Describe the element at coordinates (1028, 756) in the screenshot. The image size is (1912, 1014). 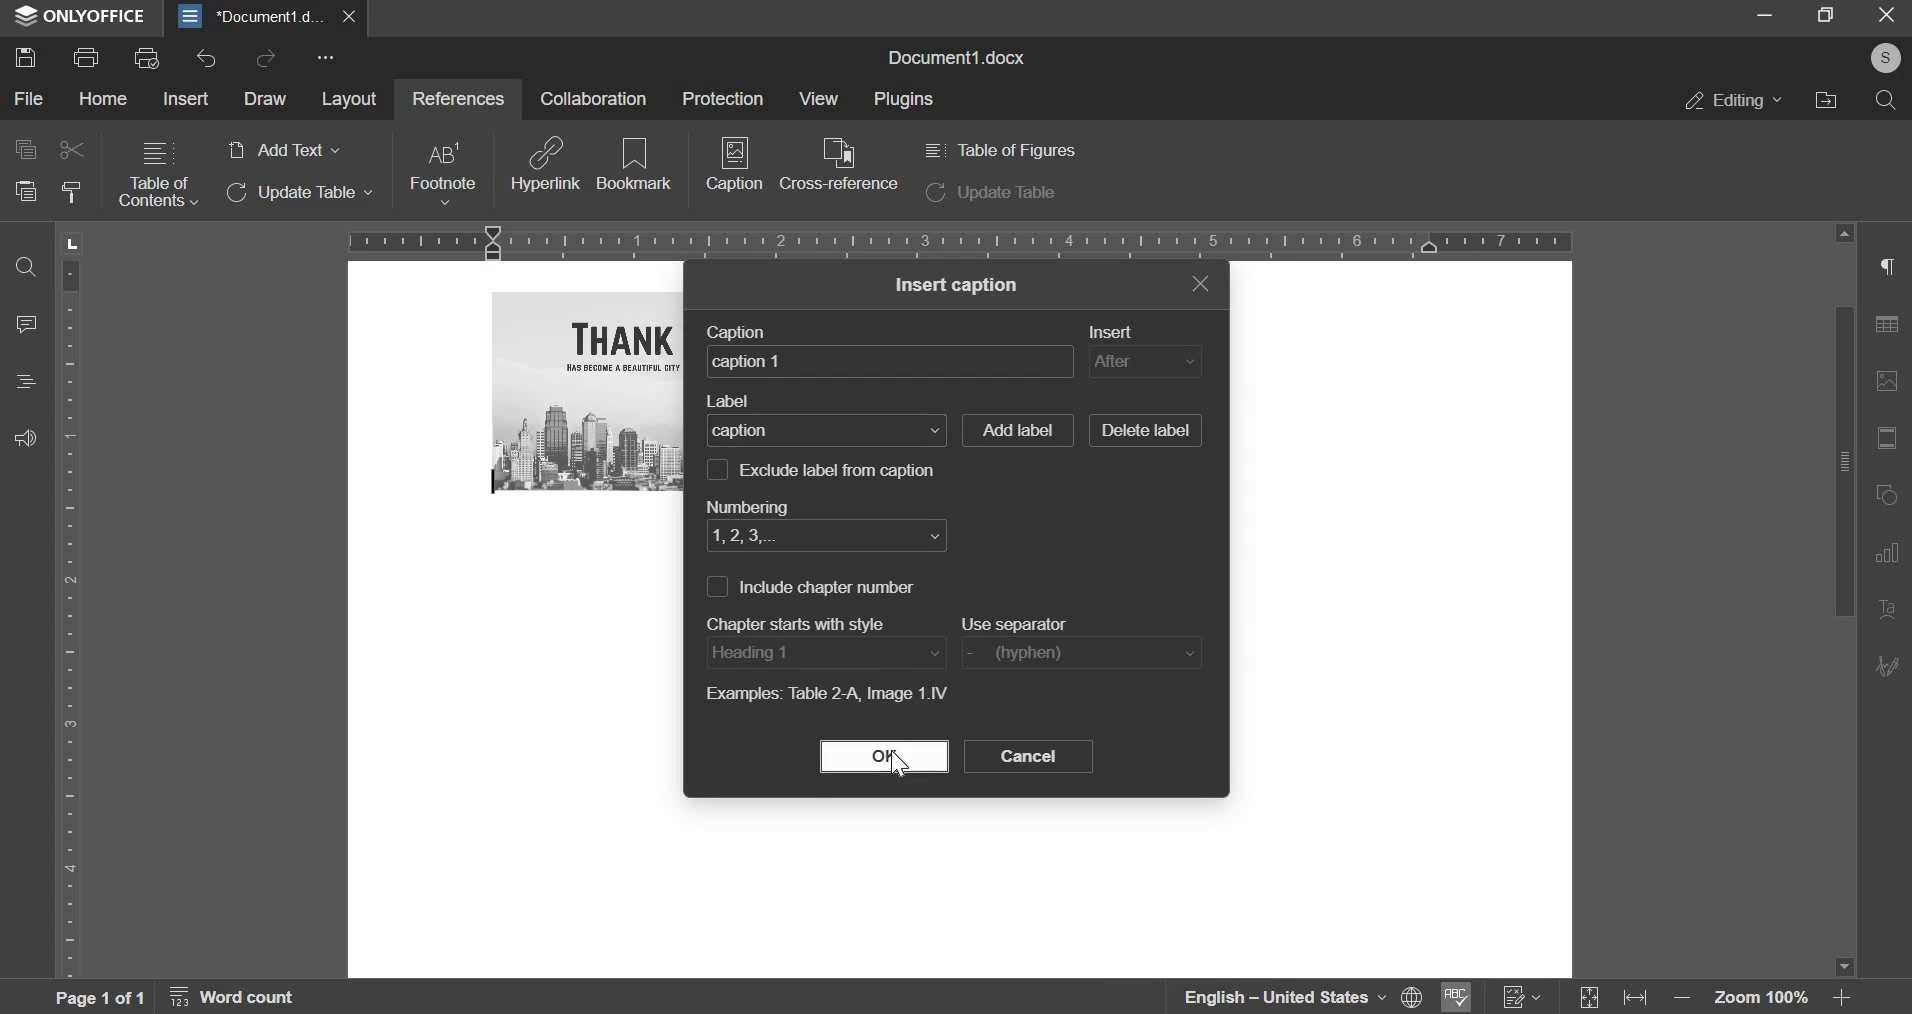
I see `cancel` at that location.